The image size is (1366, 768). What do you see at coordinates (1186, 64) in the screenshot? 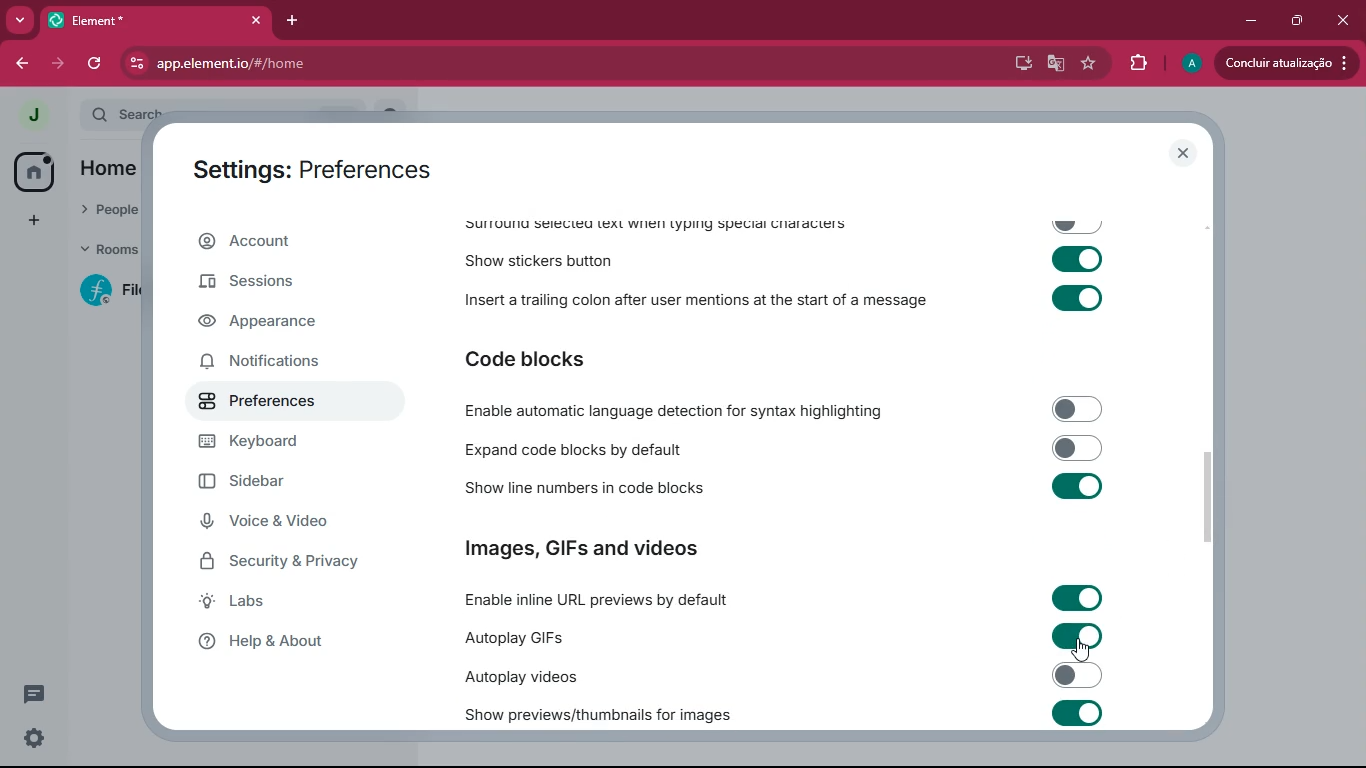
I see `profile ` at bounding box center [1186, 64].